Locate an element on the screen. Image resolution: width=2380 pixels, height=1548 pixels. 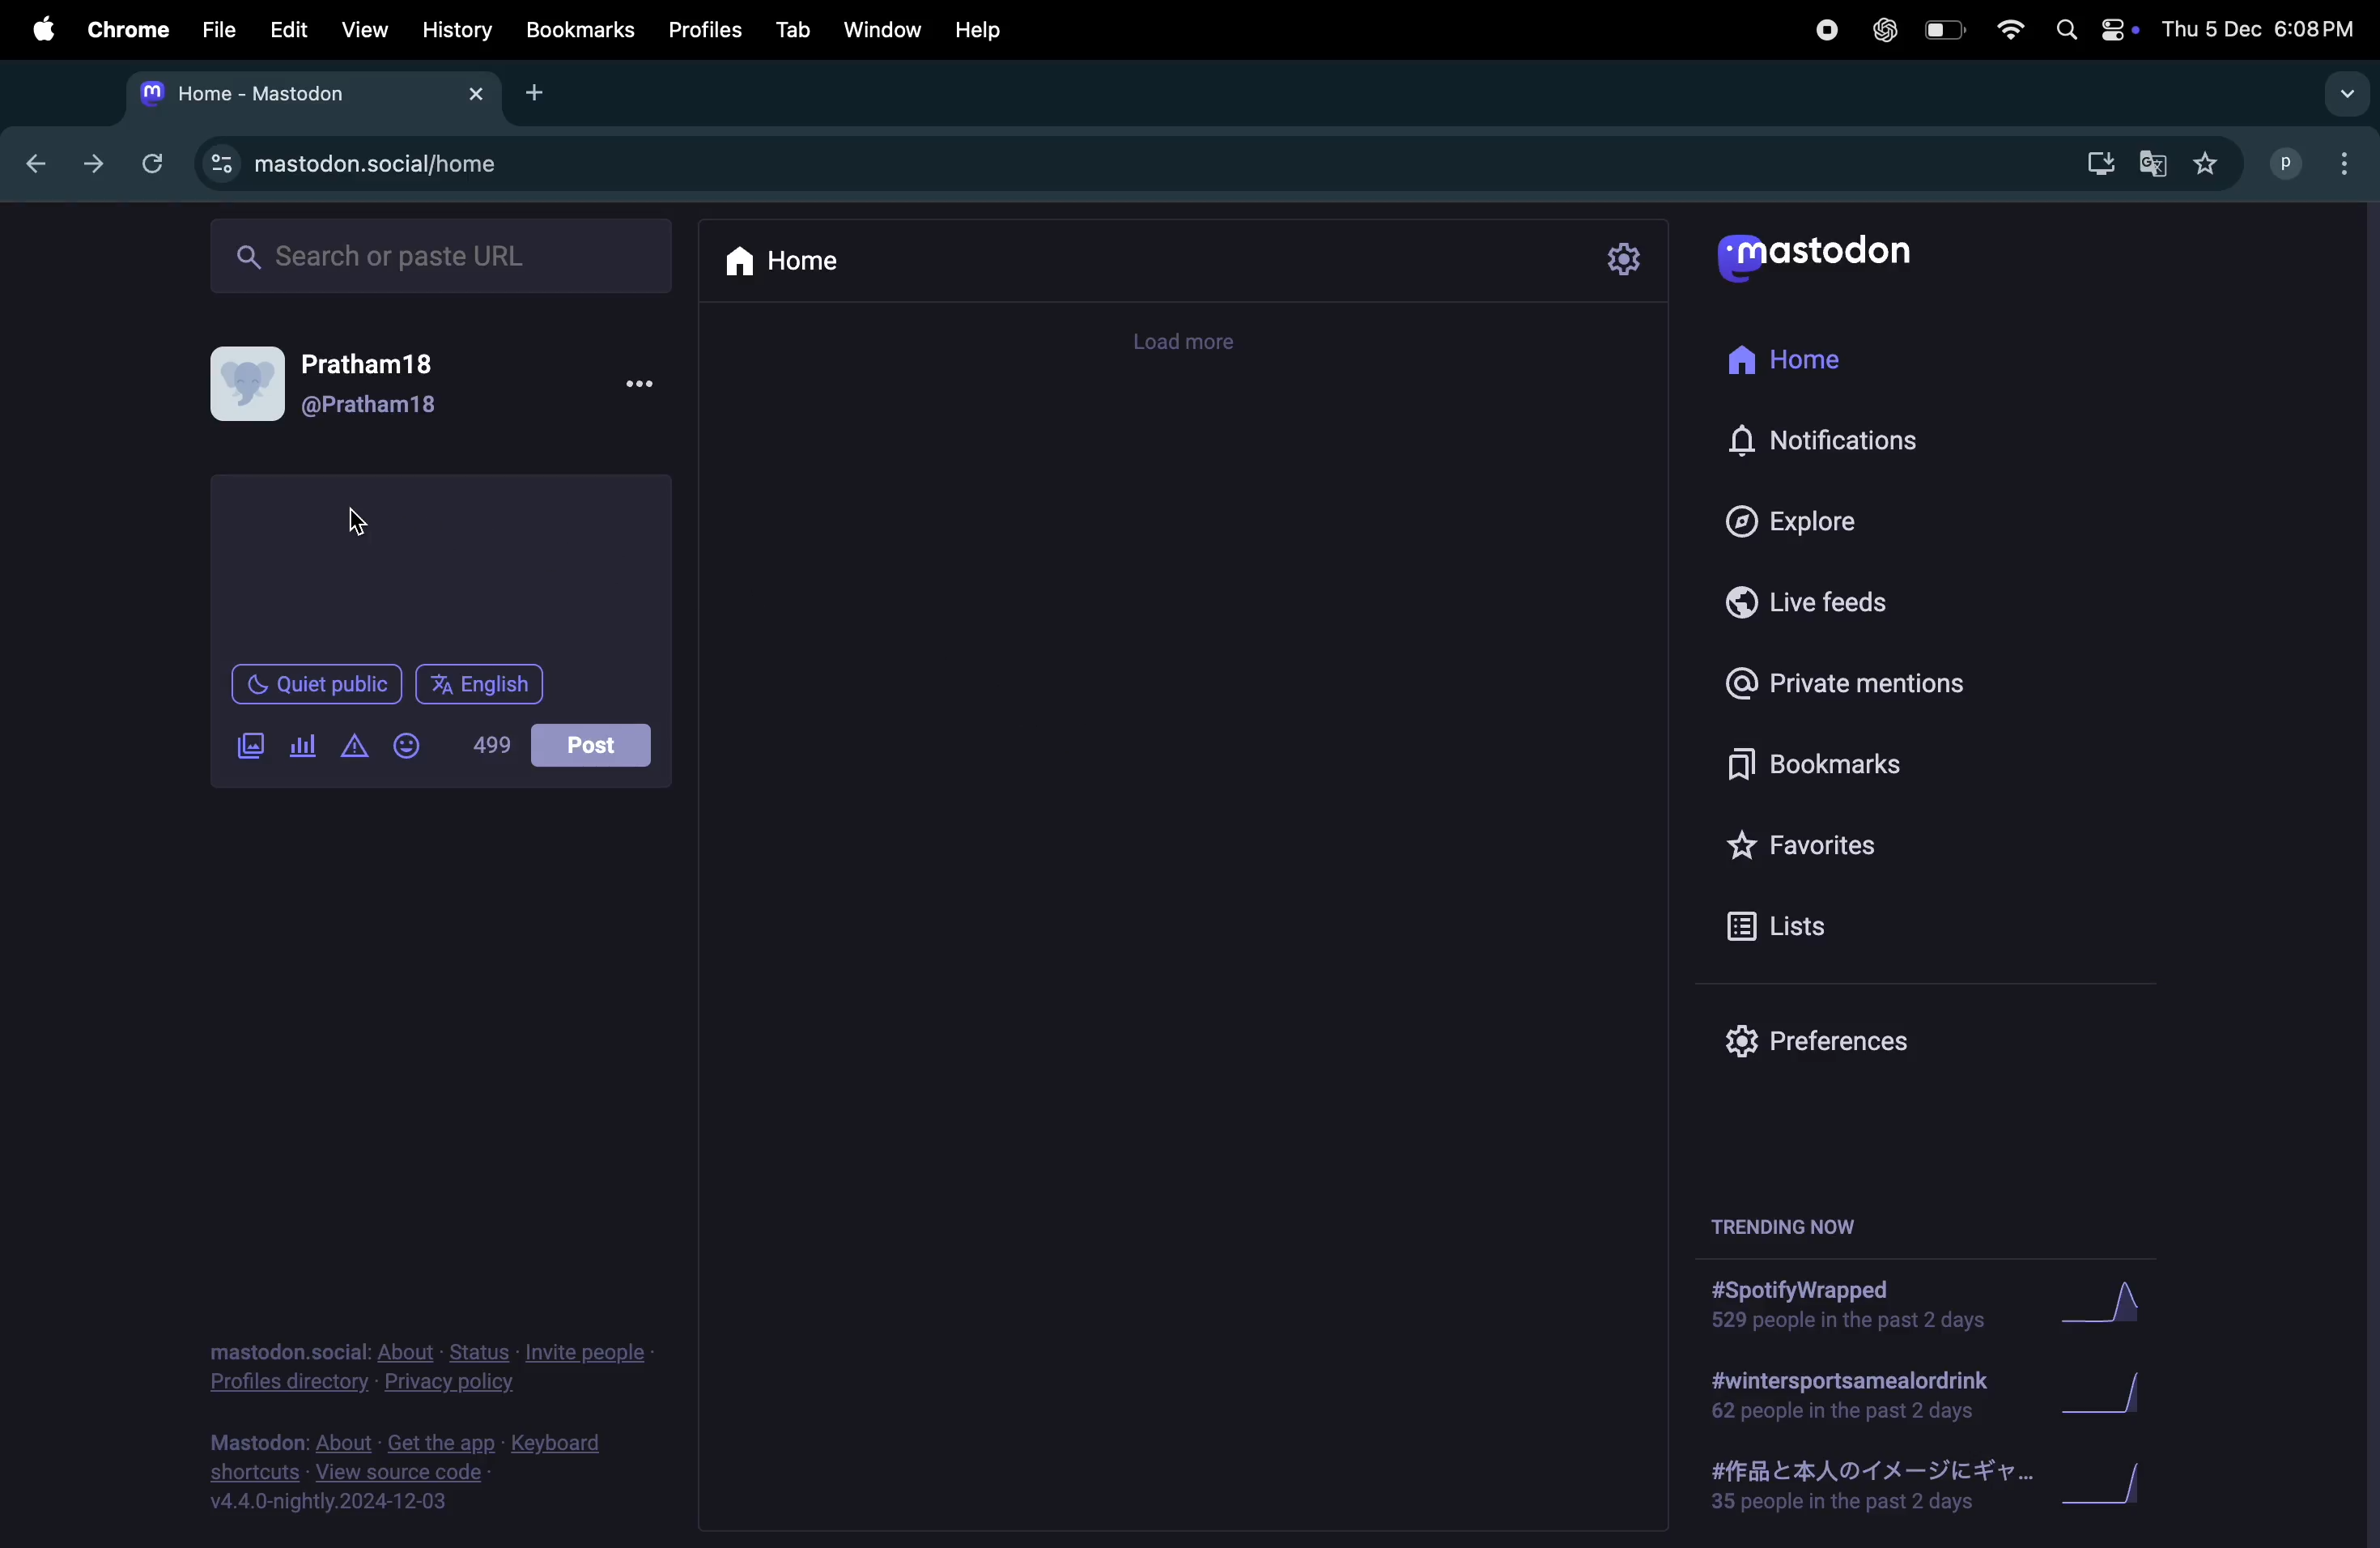
english is located at coordinates (482, 684).